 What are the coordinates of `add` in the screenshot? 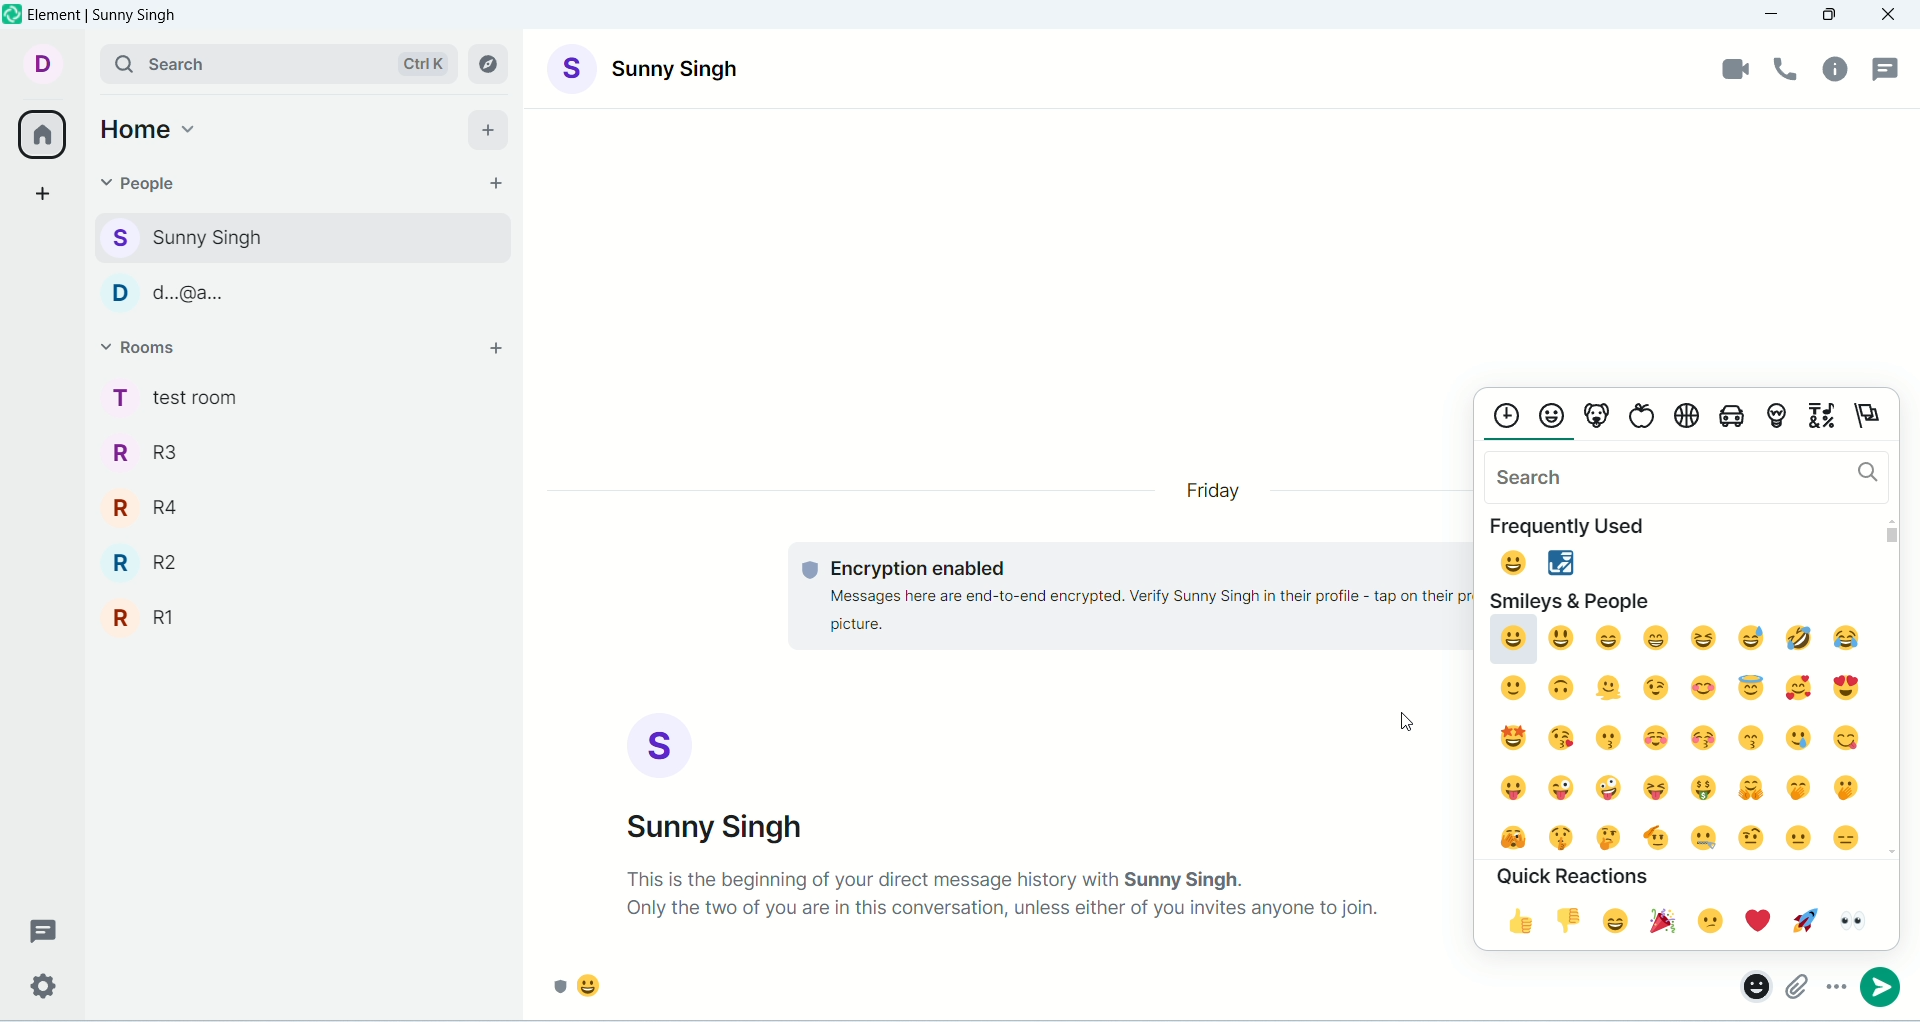 It's located at (499, 351).